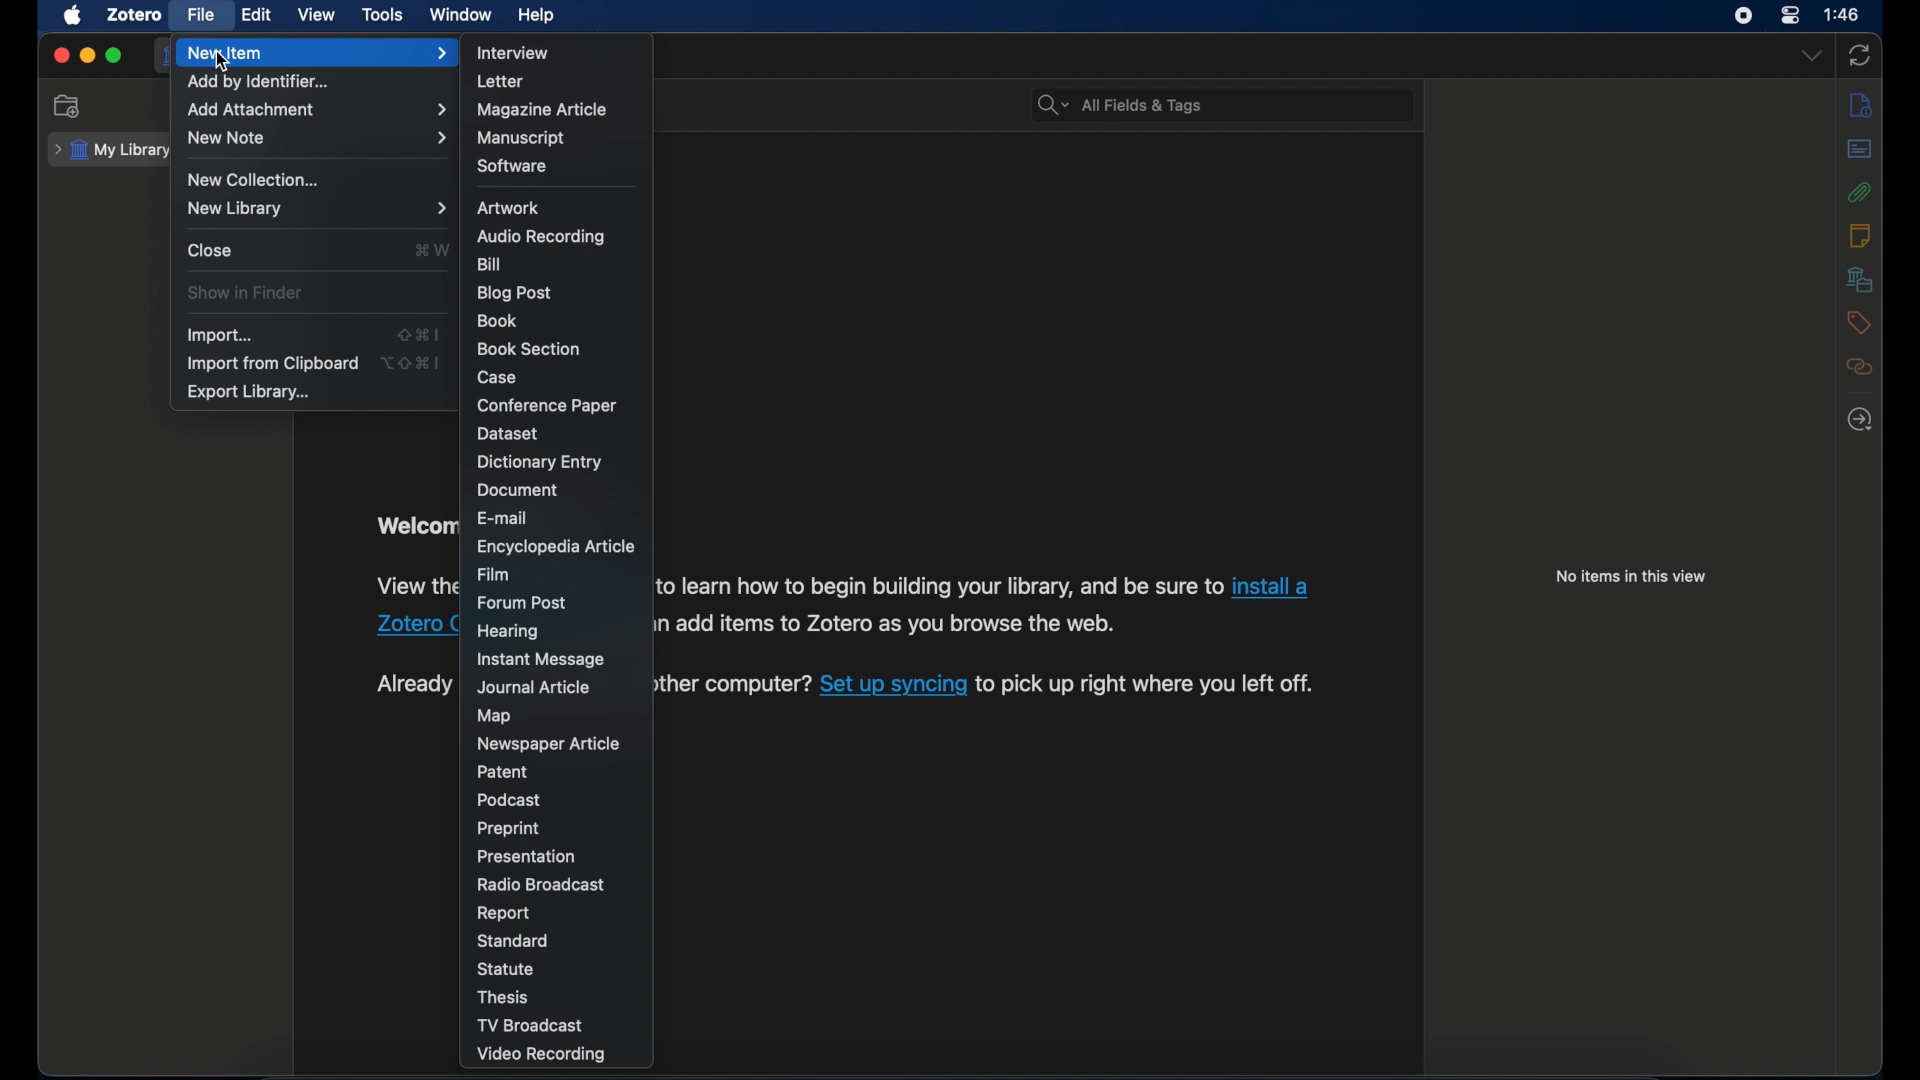 This screenshot has height=1080, width=1920. Describe the element at coordinates (1861, 323) in the screenshot. I see `tags` at that location.